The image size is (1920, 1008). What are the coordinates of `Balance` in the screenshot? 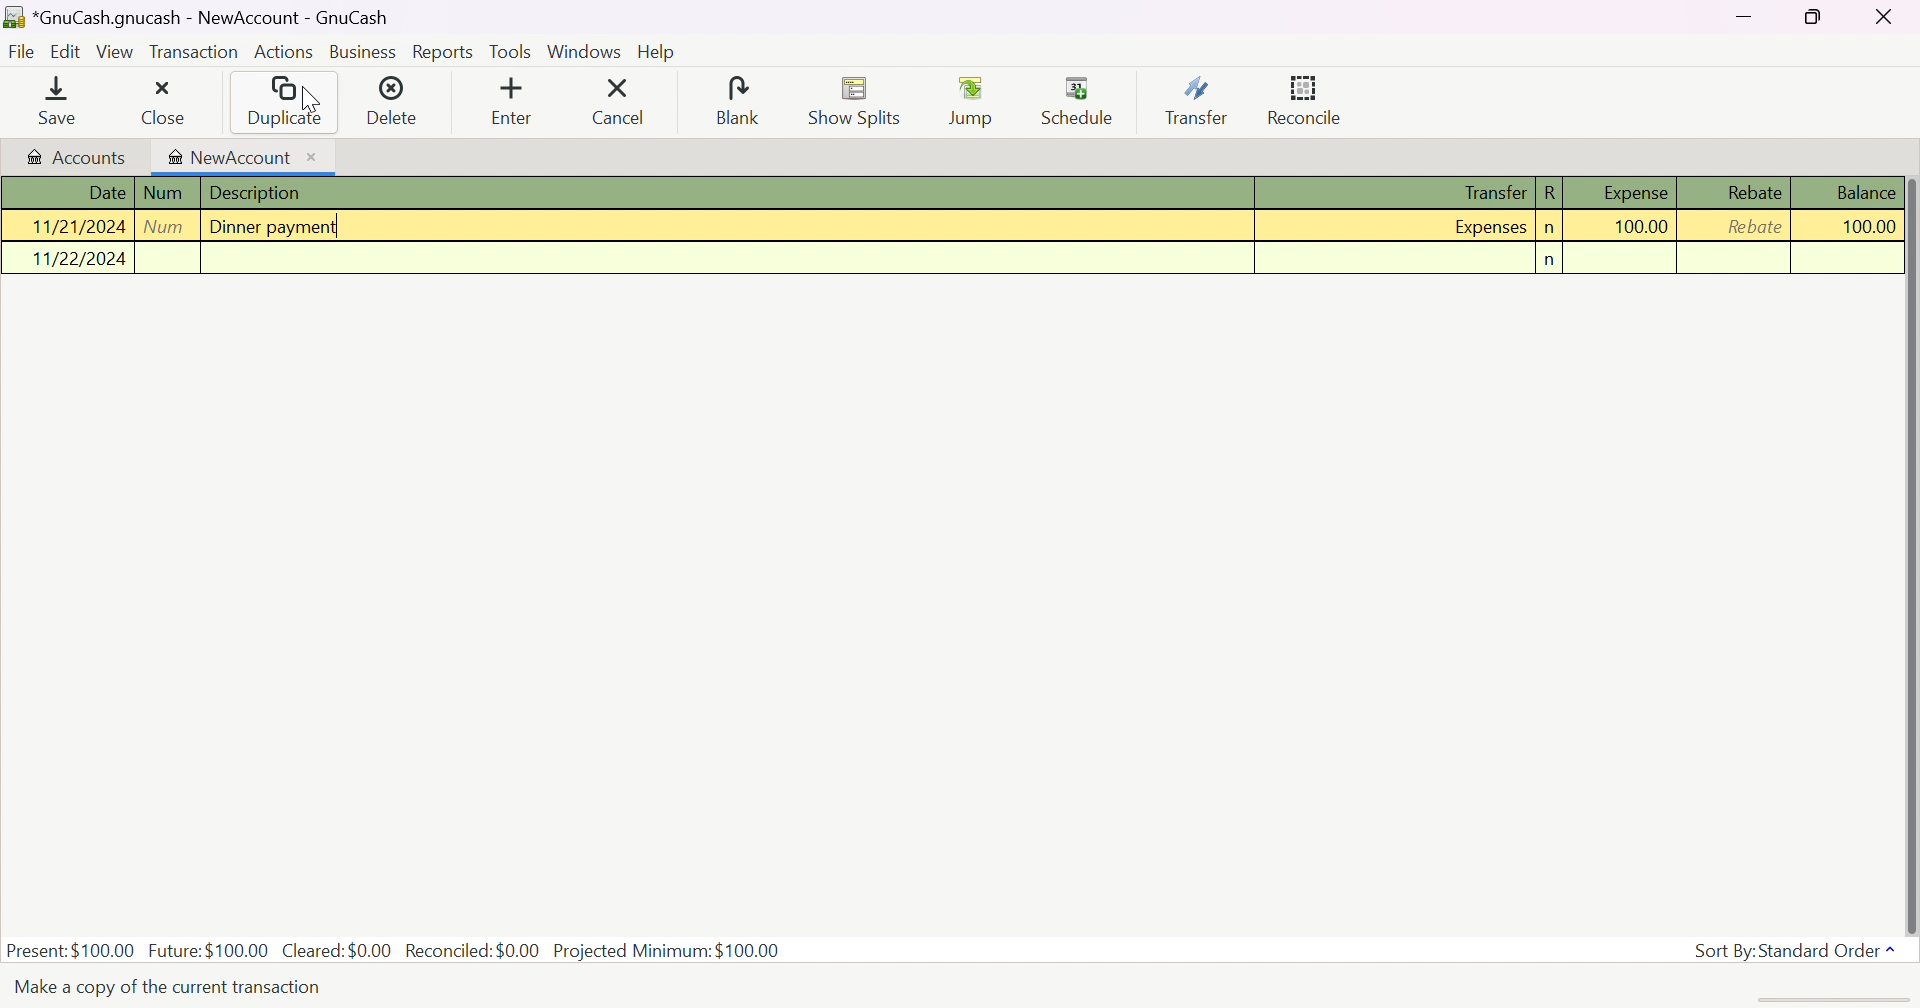 It's located at (1867, 192).